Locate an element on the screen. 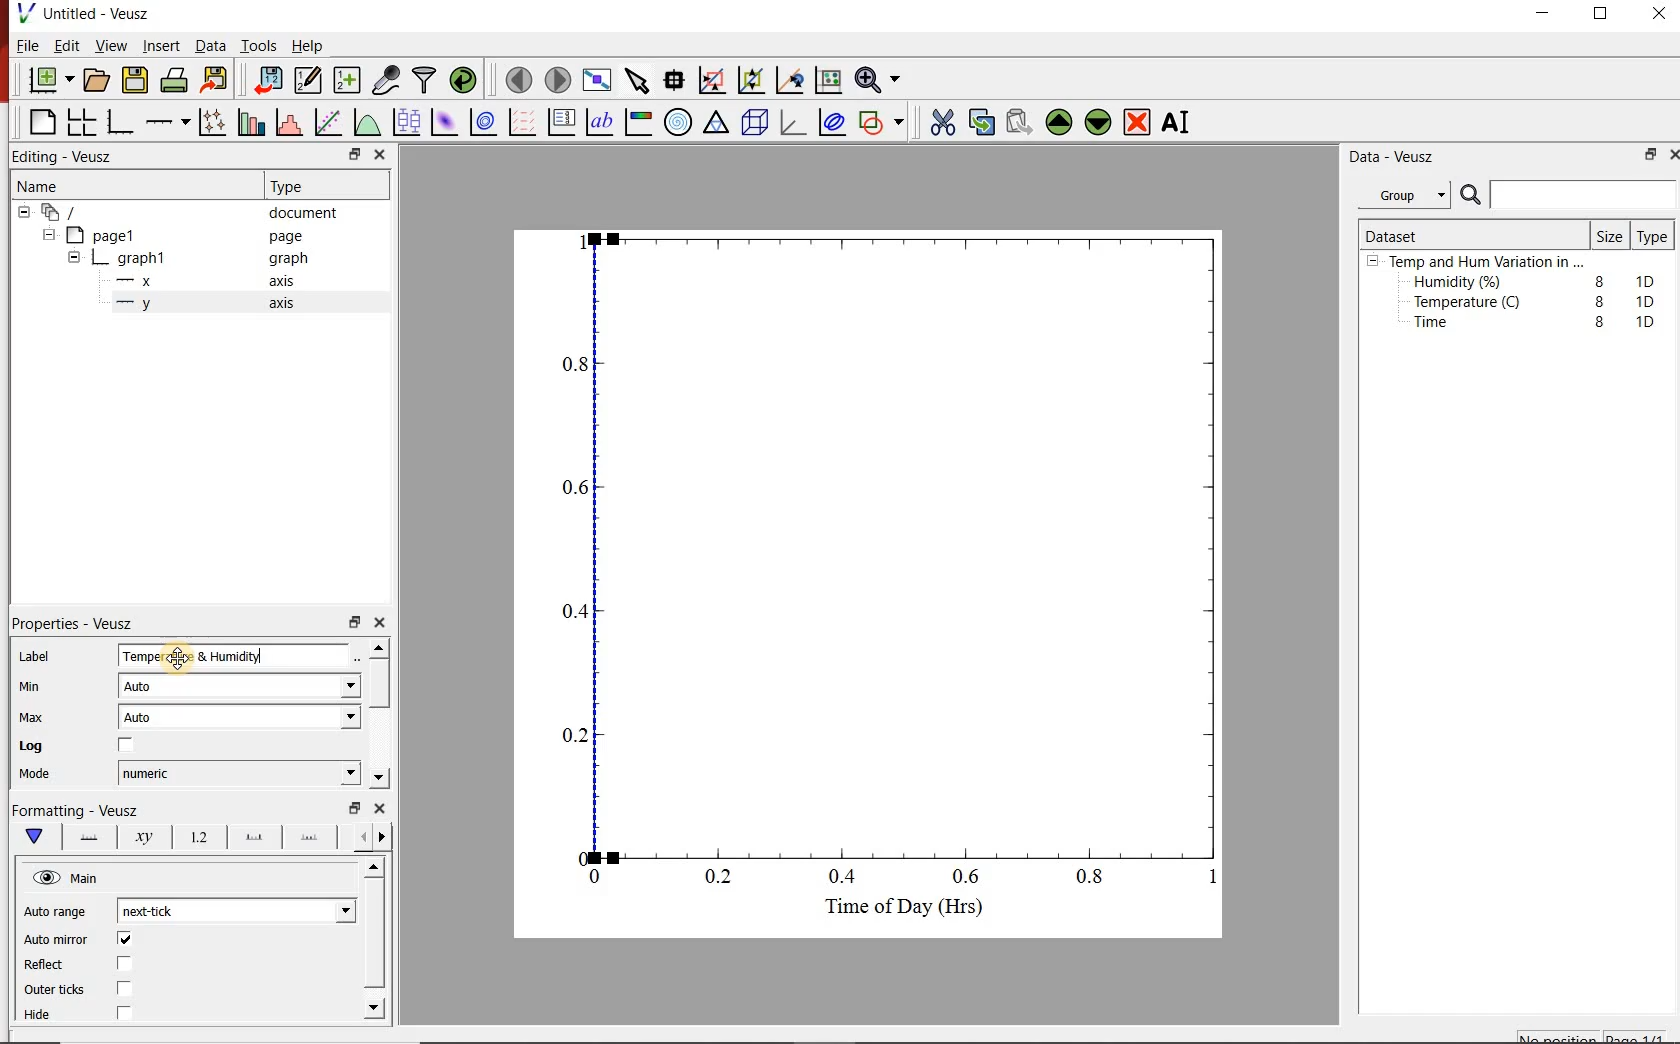 This screenshot has height=1044, width=1680. move to the next page is located at coordinates (557, 79).